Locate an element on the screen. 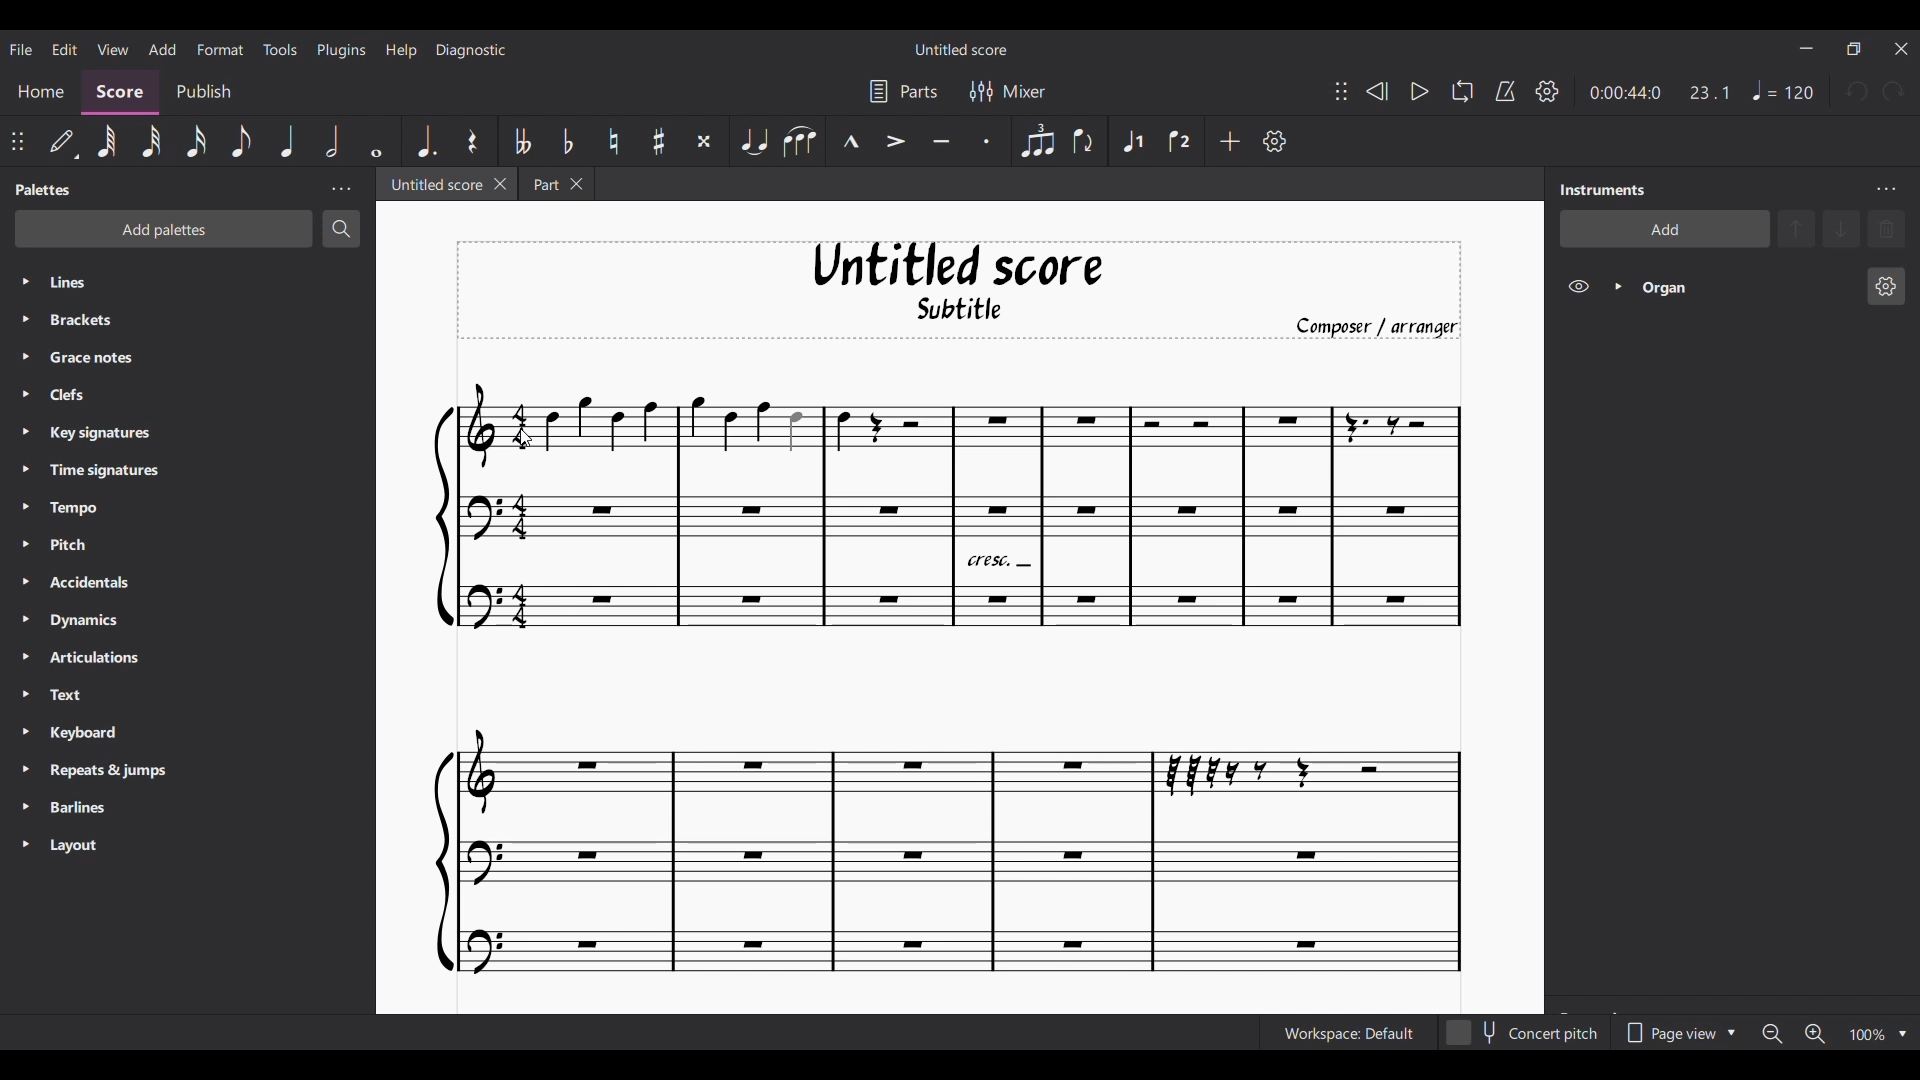 The width and height of the screenshot is (1920, 1080). Add palette is located at coordinates (164, 229).